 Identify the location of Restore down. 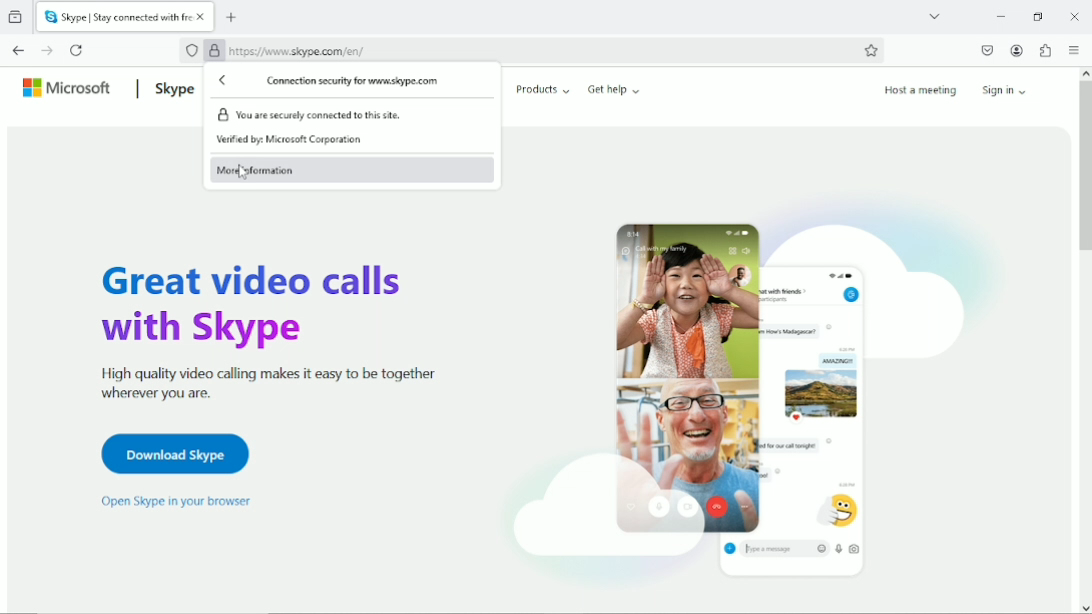
(1037, 16).